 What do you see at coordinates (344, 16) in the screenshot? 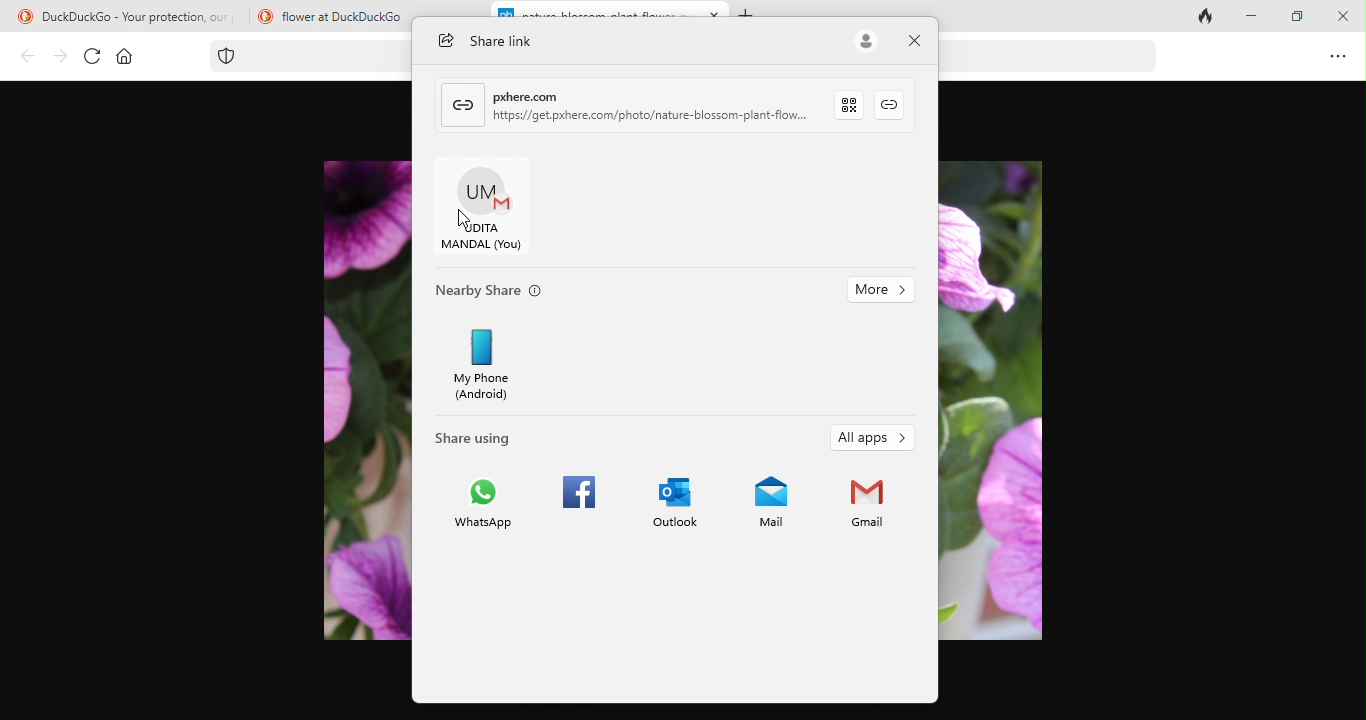
I see ` flower at DuckDuckGo` at bounding box center [344, 16].